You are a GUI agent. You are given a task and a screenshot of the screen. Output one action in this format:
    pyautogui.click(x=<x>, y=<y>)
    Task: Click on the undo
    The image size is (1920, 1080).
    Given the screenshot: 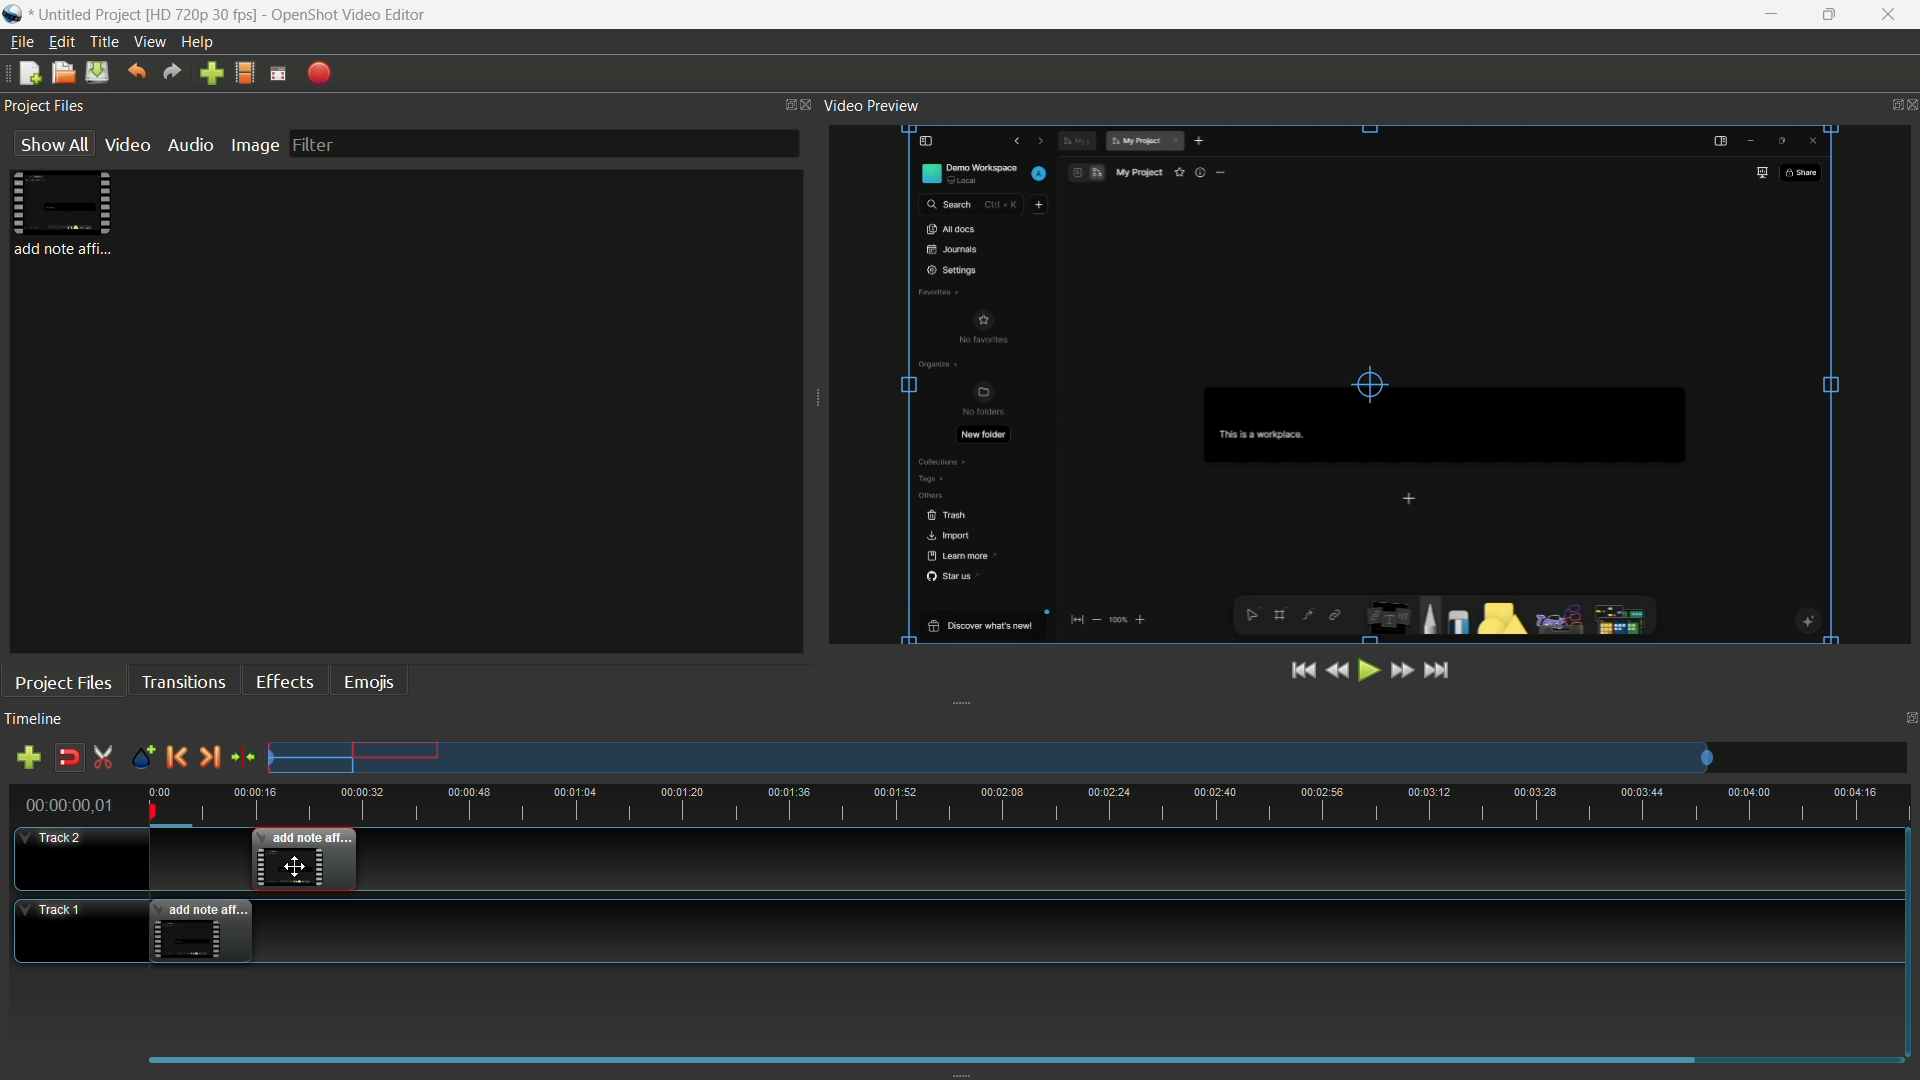 What is the action you would take?
    pyautogui.click(x=139, y=71)
    